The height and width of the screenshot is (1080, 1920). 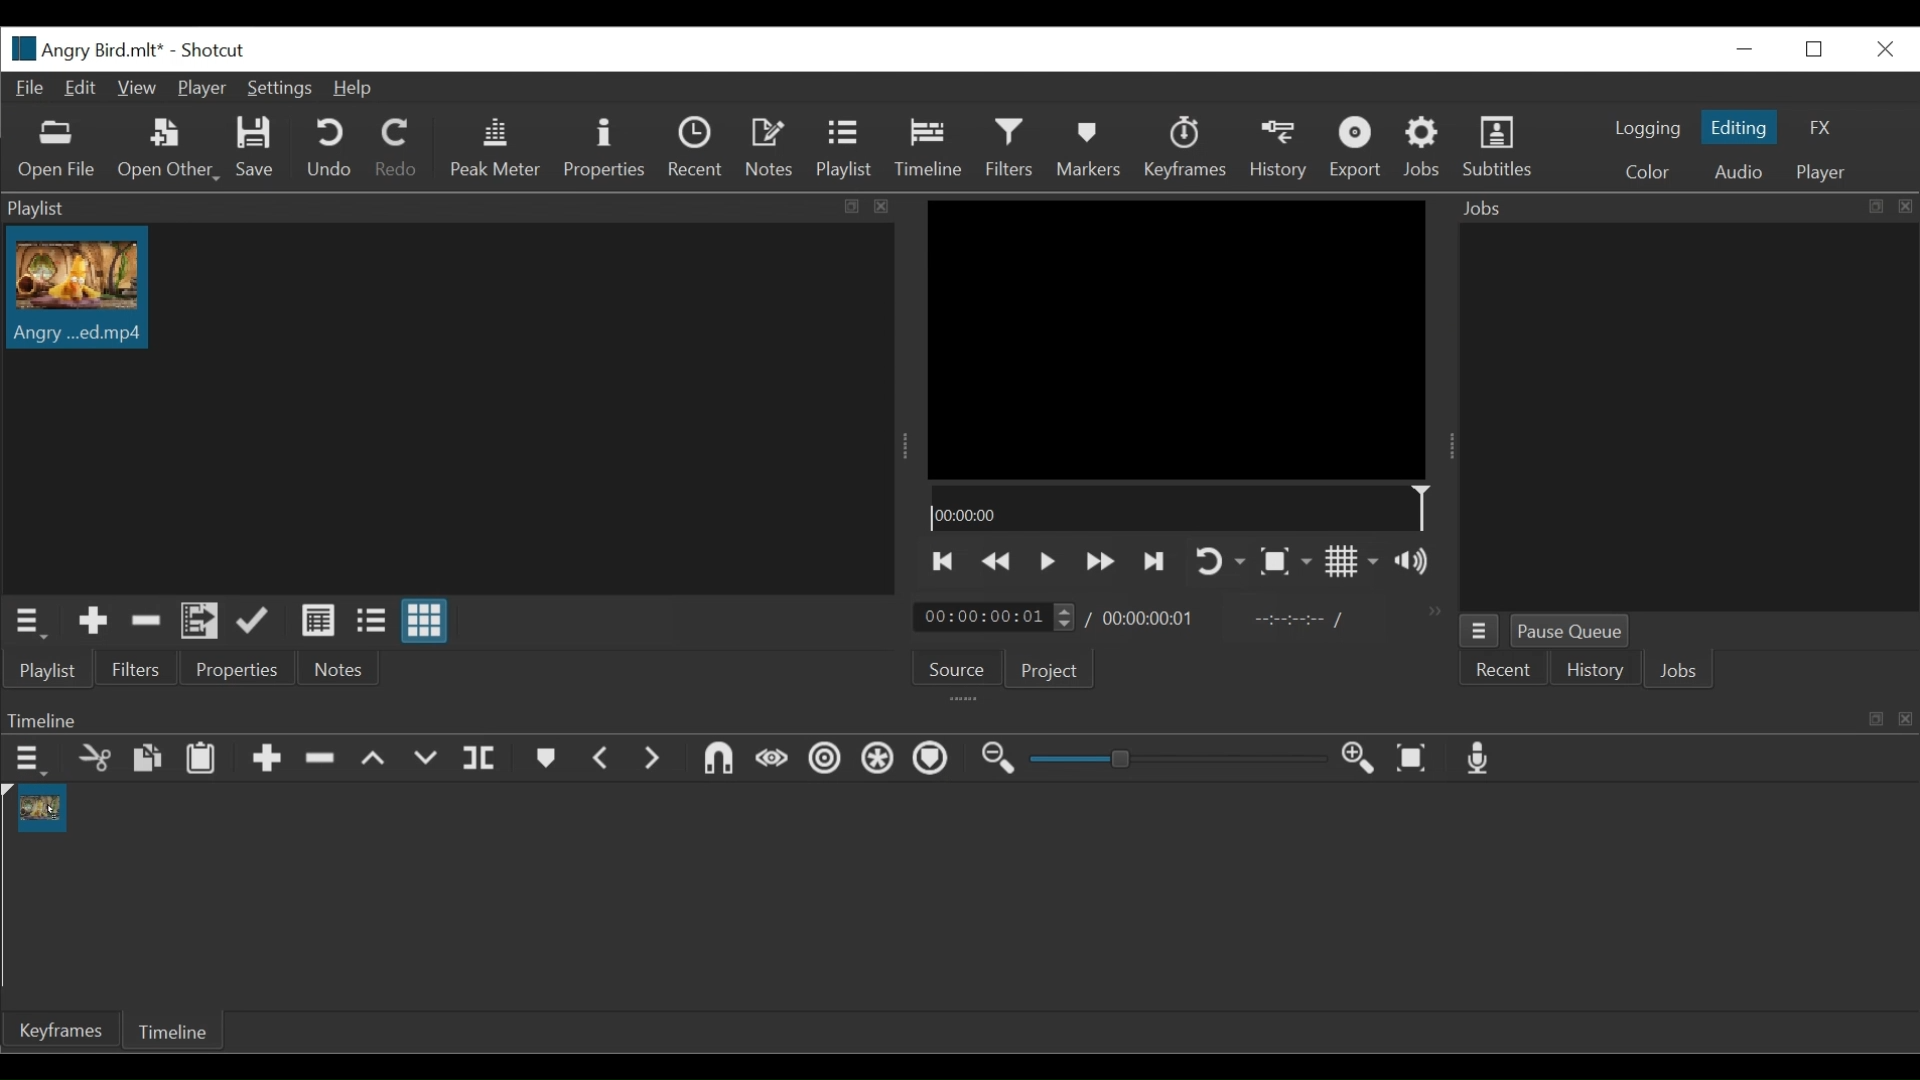 What do you see at coordinates (148, 758) in the screenshot?
I see `Copy` at bounding box center [148, 758].